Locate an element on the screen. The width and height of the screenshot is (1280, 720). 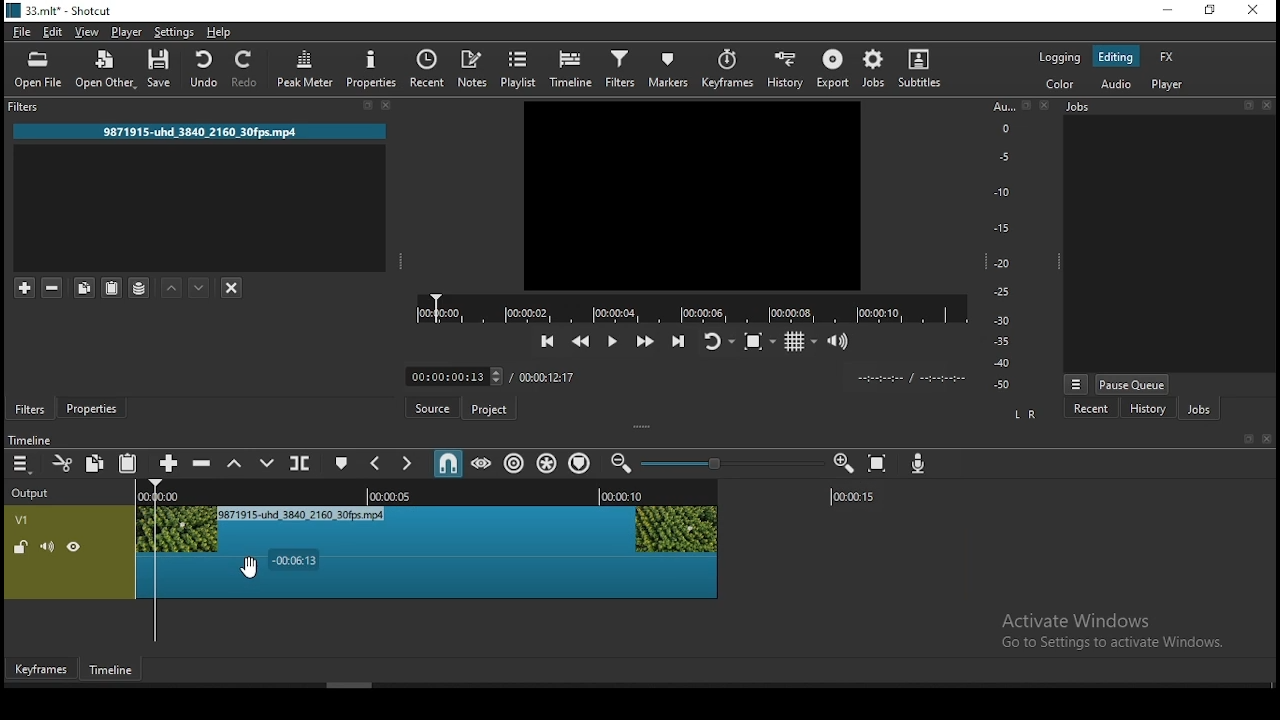
scroll bar is located at coordinates (349, 685).